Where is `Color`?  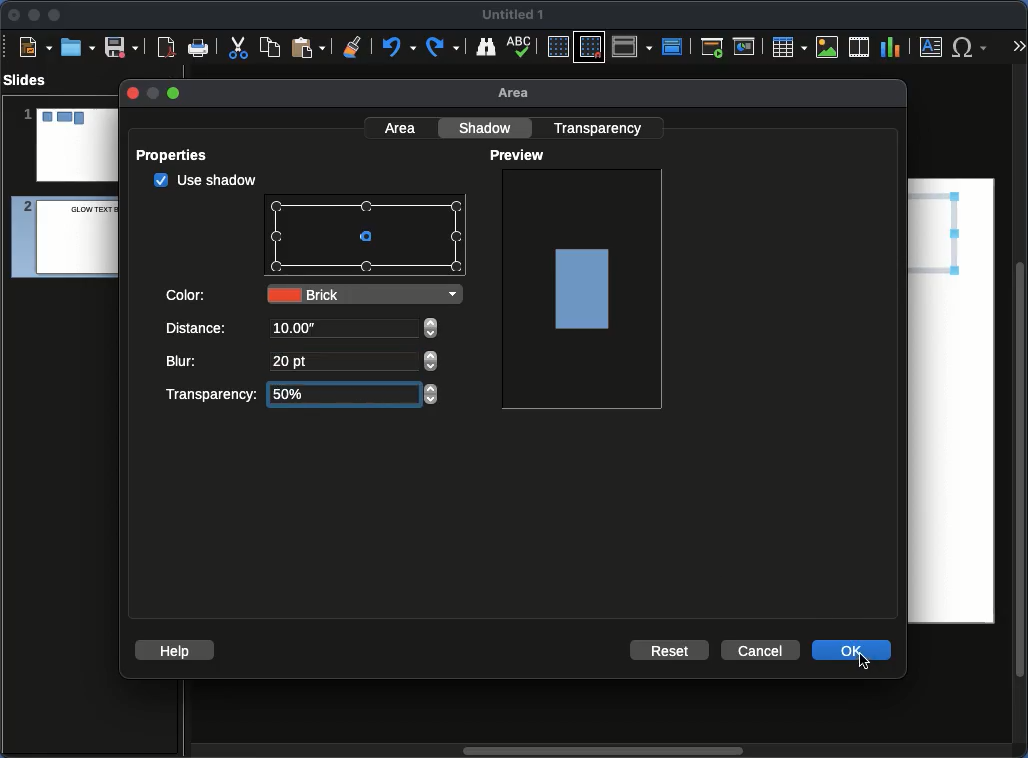 Color is located at coordinates (188, 293).